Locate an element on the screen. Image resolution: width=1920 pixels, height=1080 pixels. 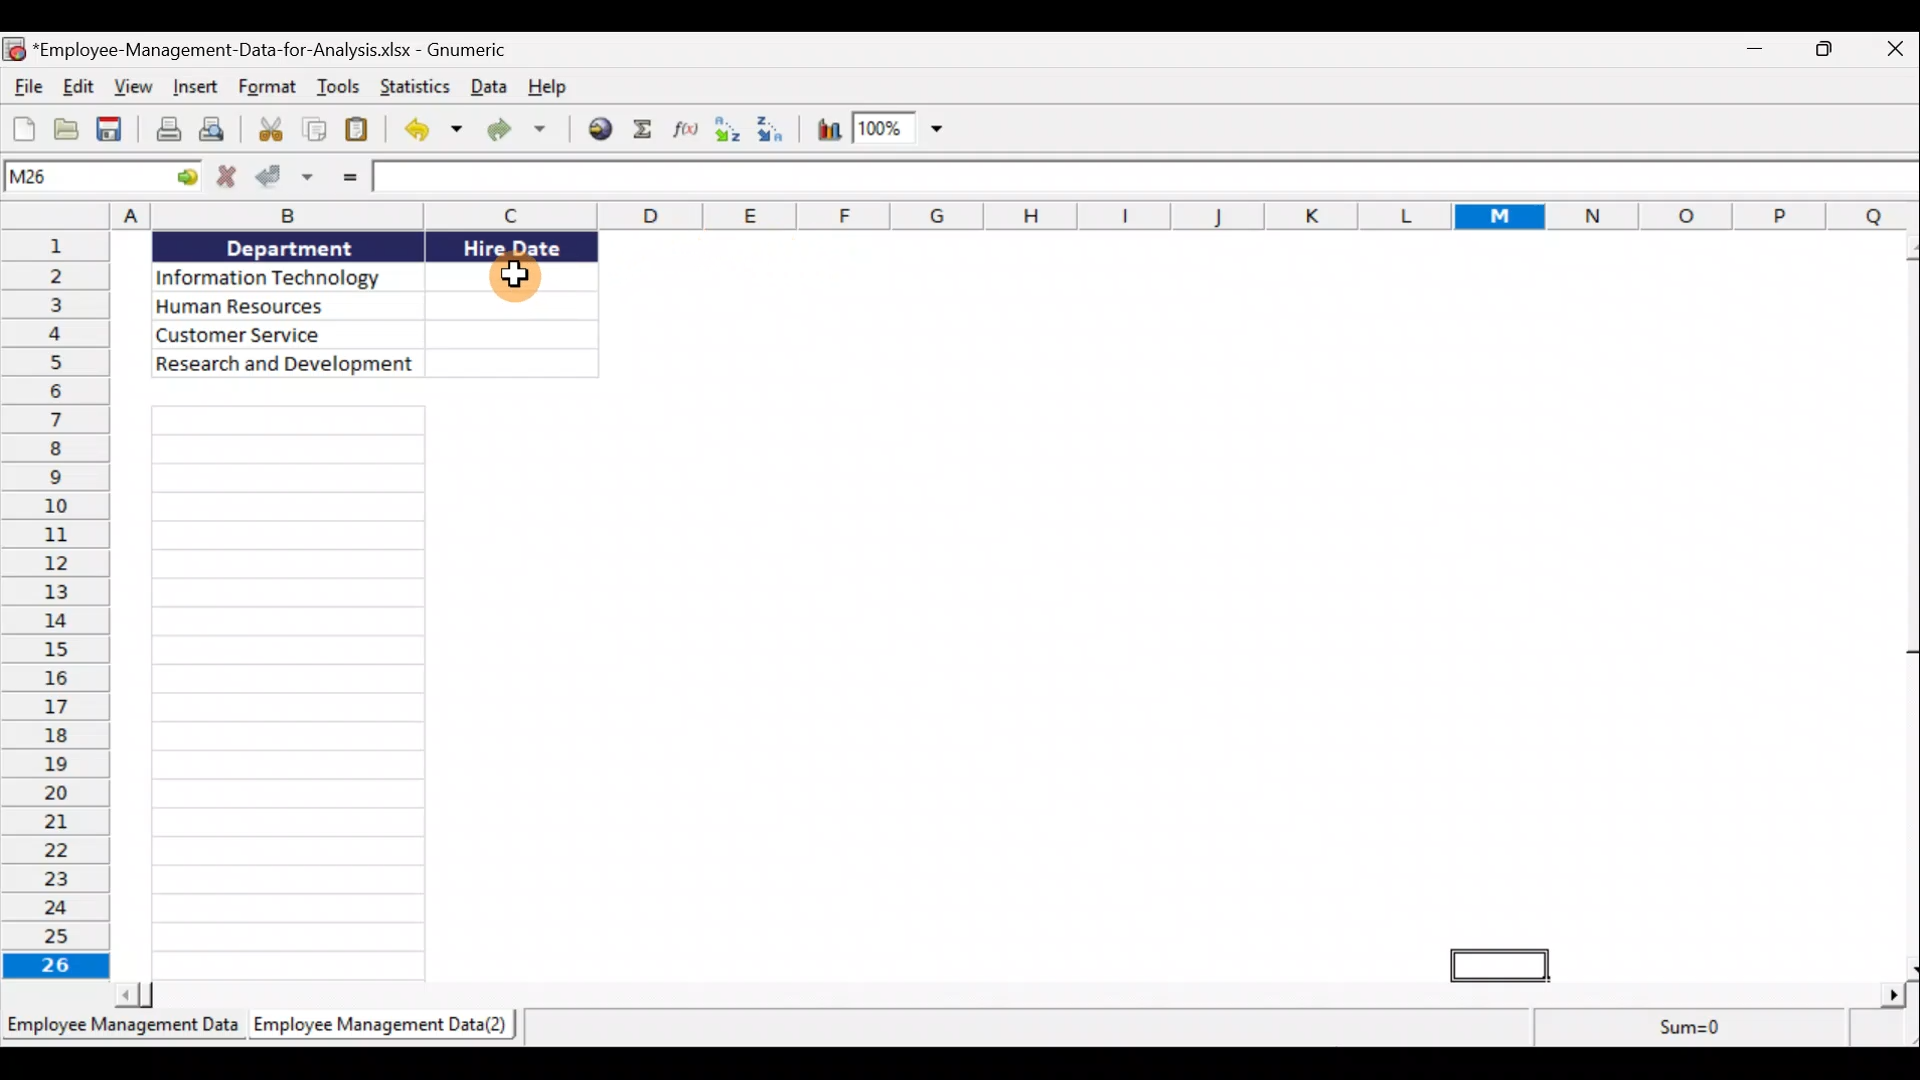
Cursor is located at coordinates (513, 273).